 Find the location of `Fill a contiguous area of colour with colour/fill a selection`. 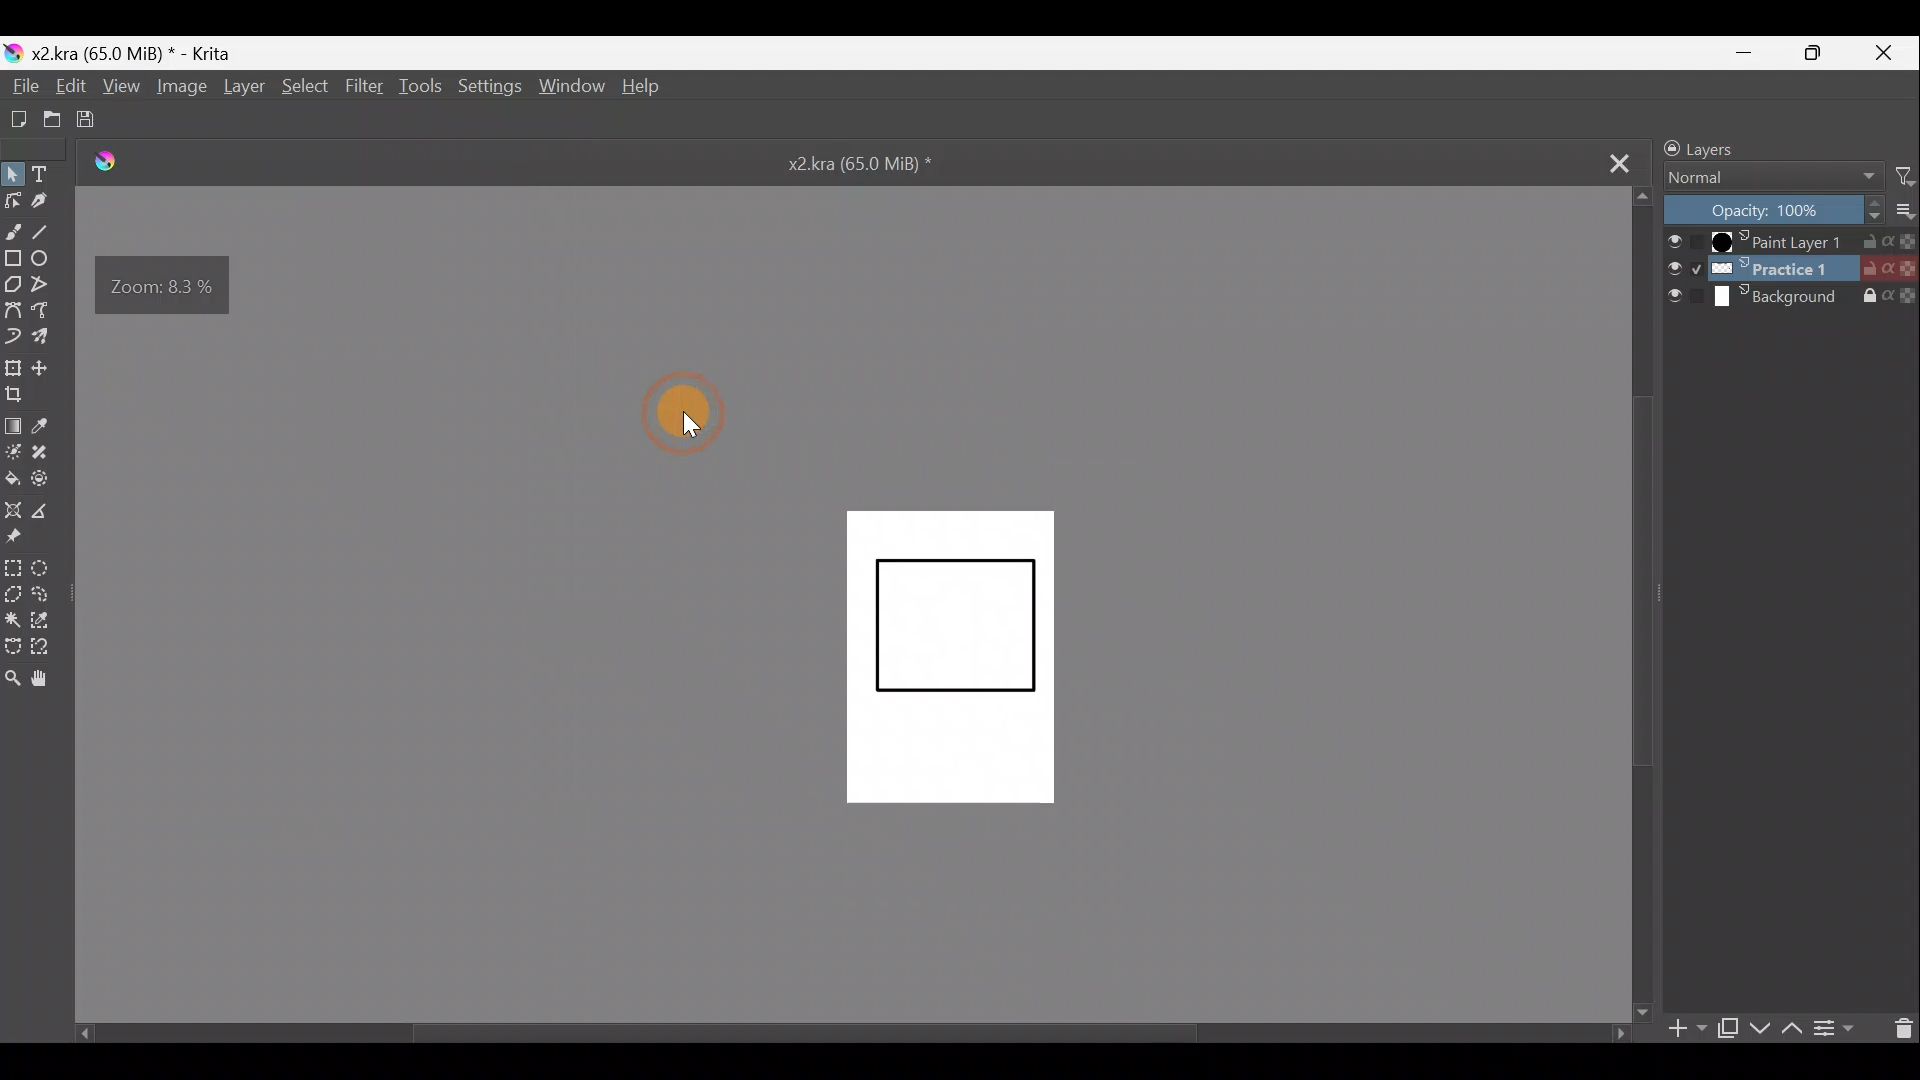

Fill a contiguous area of colour with colour/fill a selection is located at coordinates (12, 477).